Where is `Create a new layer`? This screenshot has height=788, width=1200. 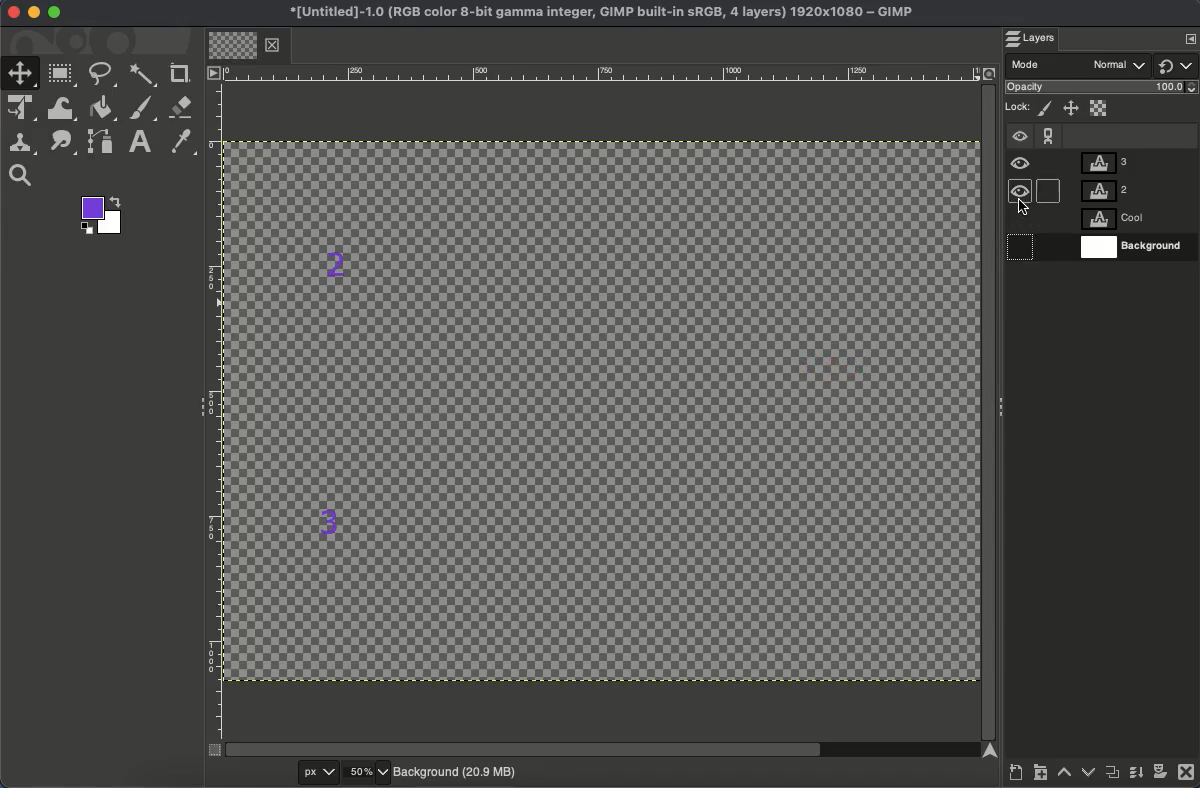
Create a new layer is located at coordinates (1015, 775).